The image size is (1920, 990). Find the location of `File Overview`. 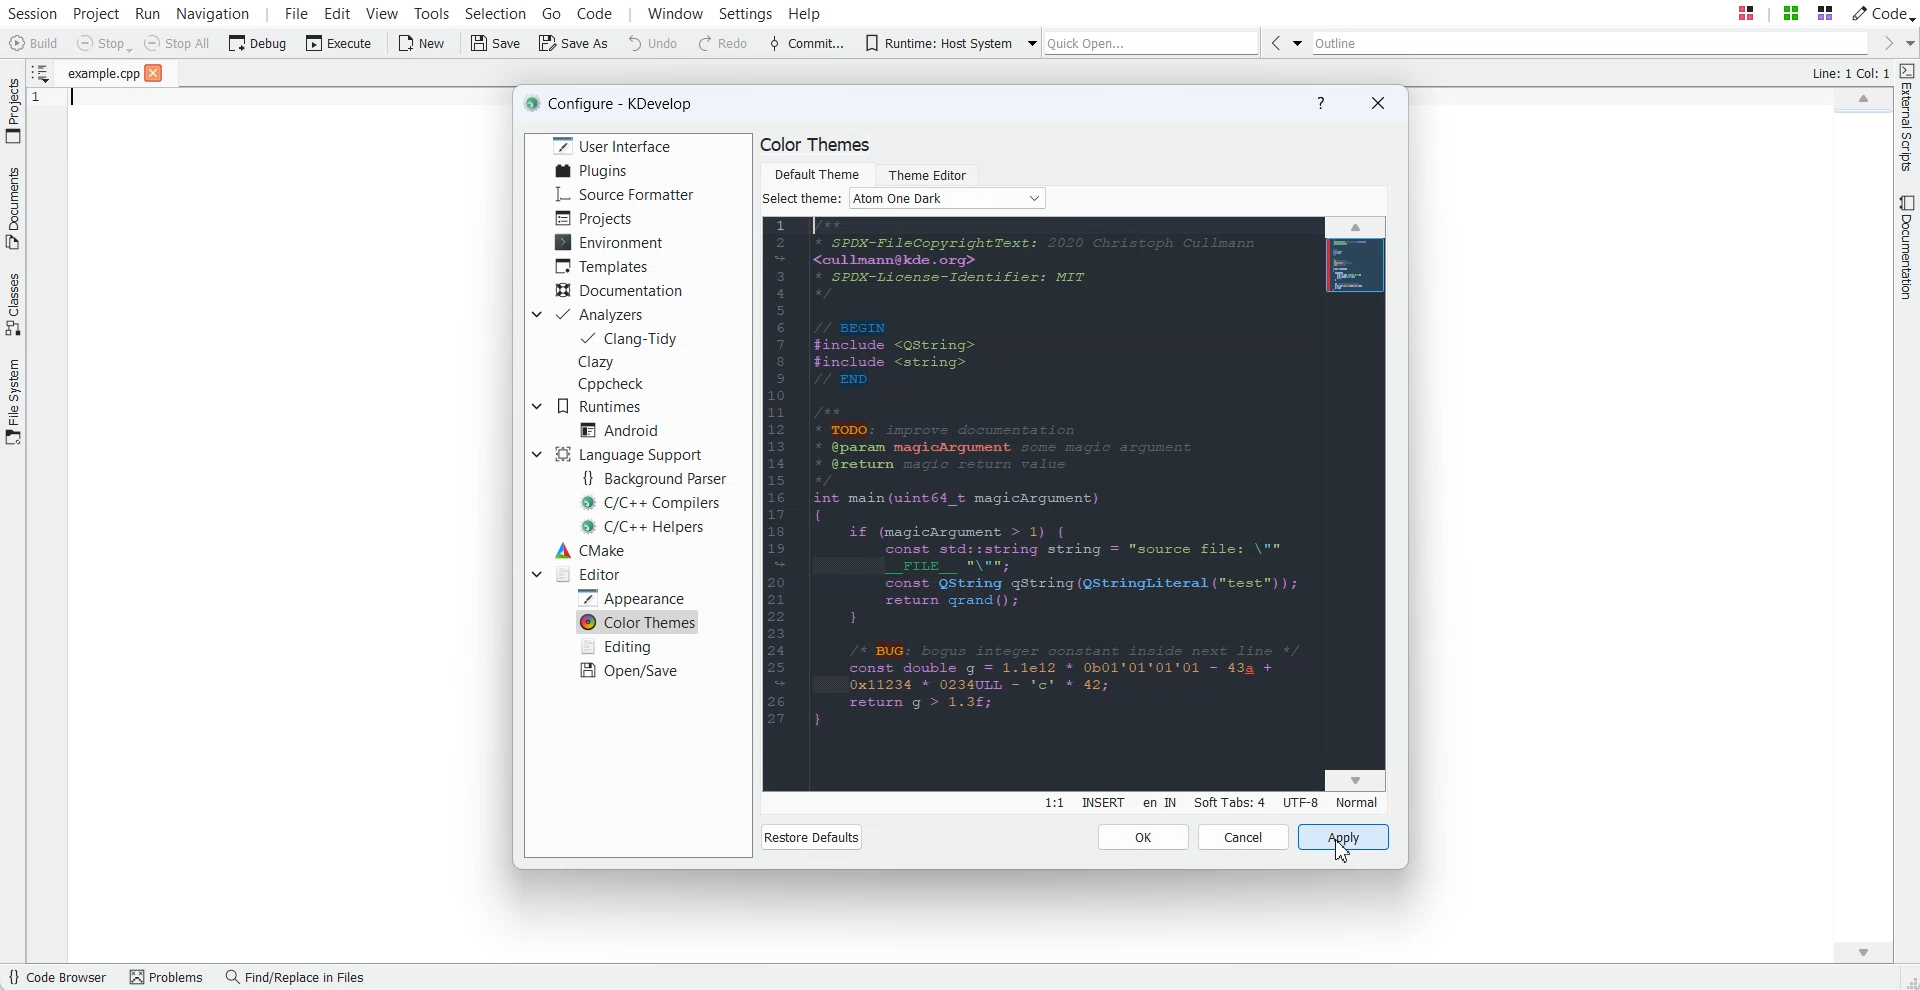

File Overview is located at coordinates (1859, 115).